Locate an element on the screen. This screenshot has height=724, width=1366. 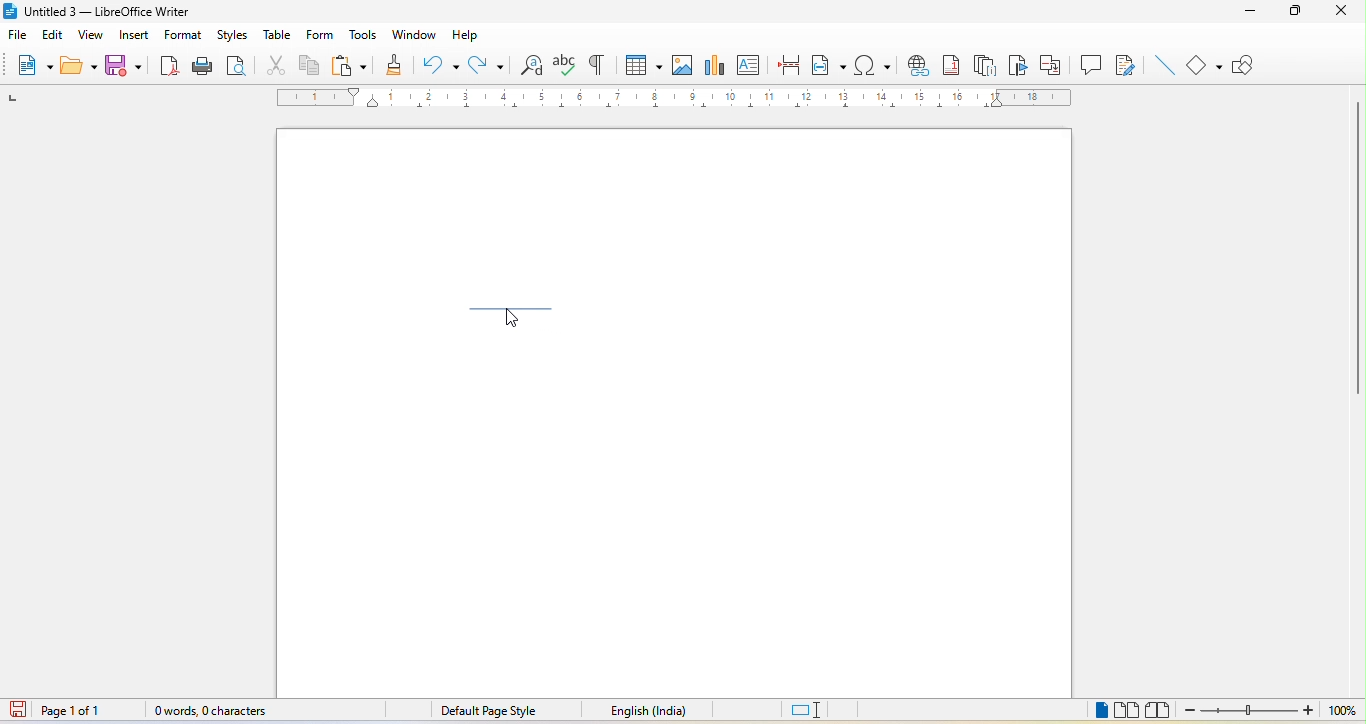
print preview is located at coordinates (236, 66).